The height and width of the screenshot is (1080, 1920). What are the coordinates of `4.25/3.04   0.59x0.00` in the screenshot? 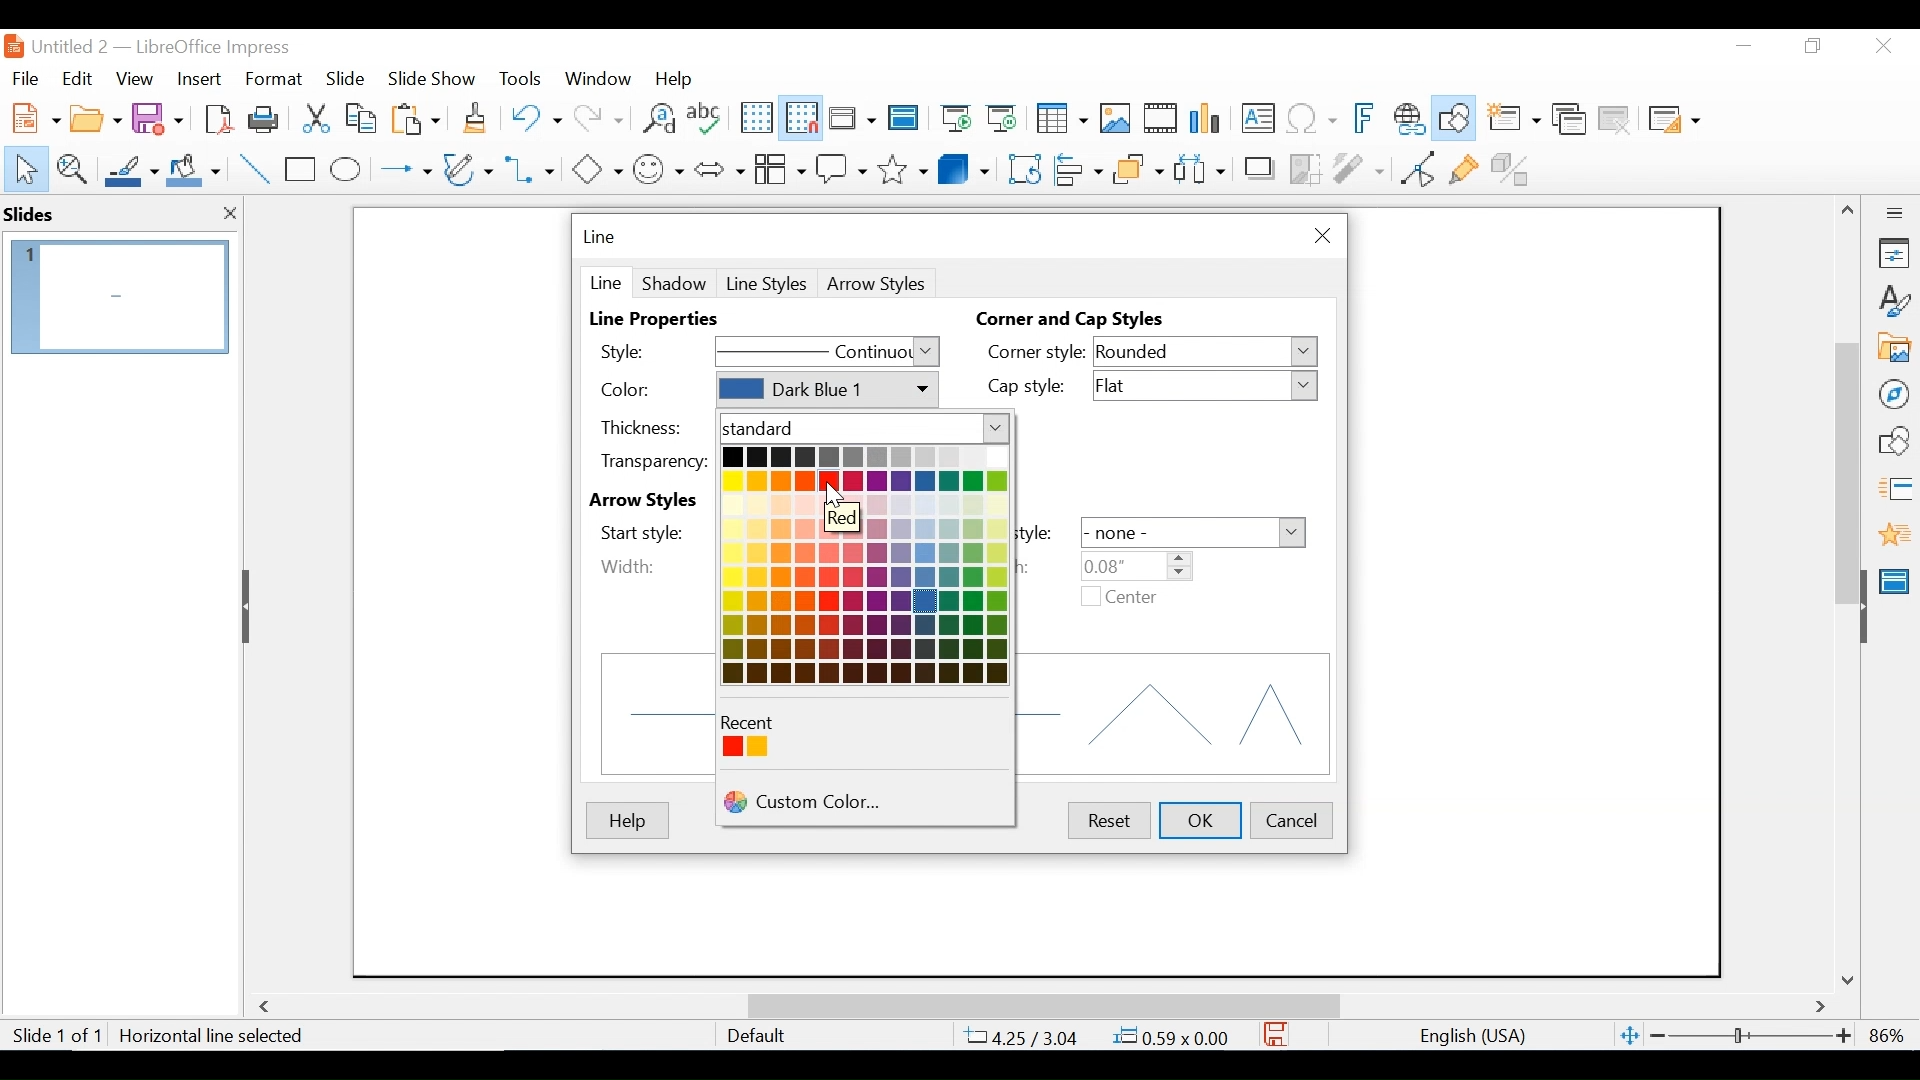 It's located at (1099, 1036).